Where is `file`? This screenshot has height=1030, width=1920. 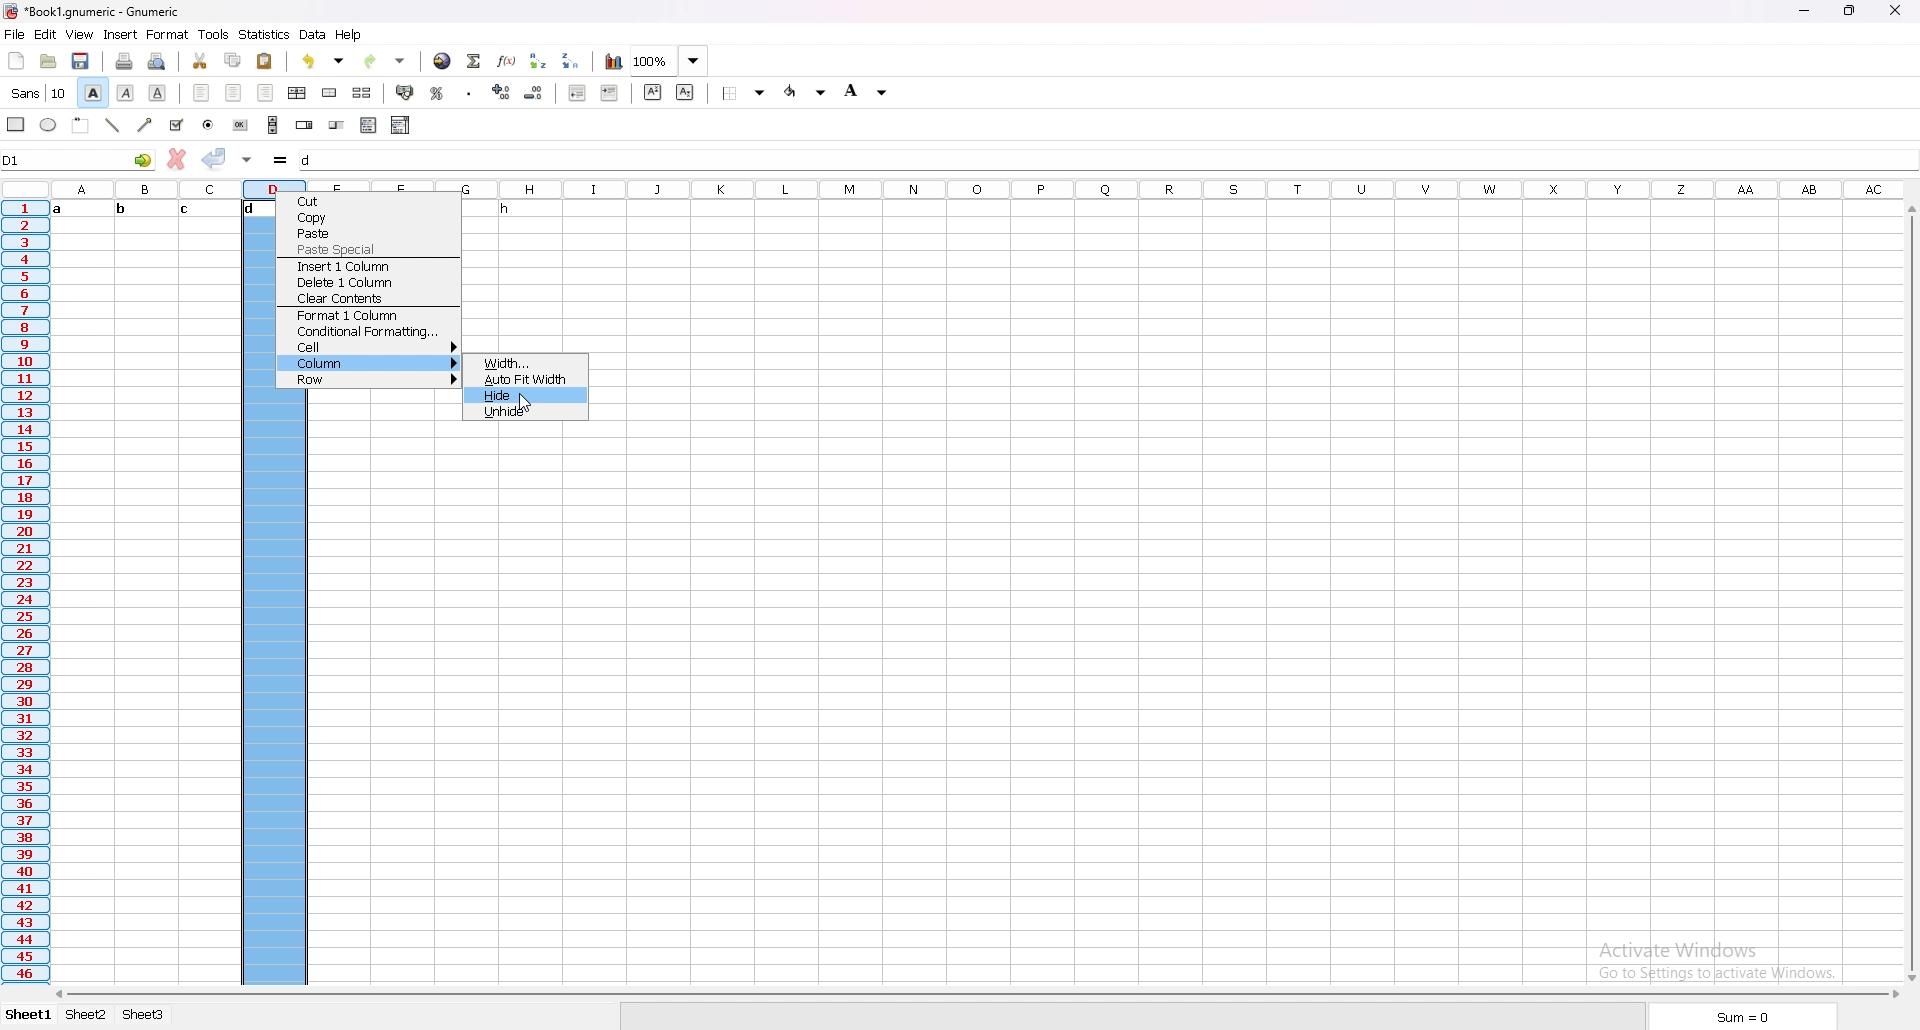 file is located at coordinates (15, 33).